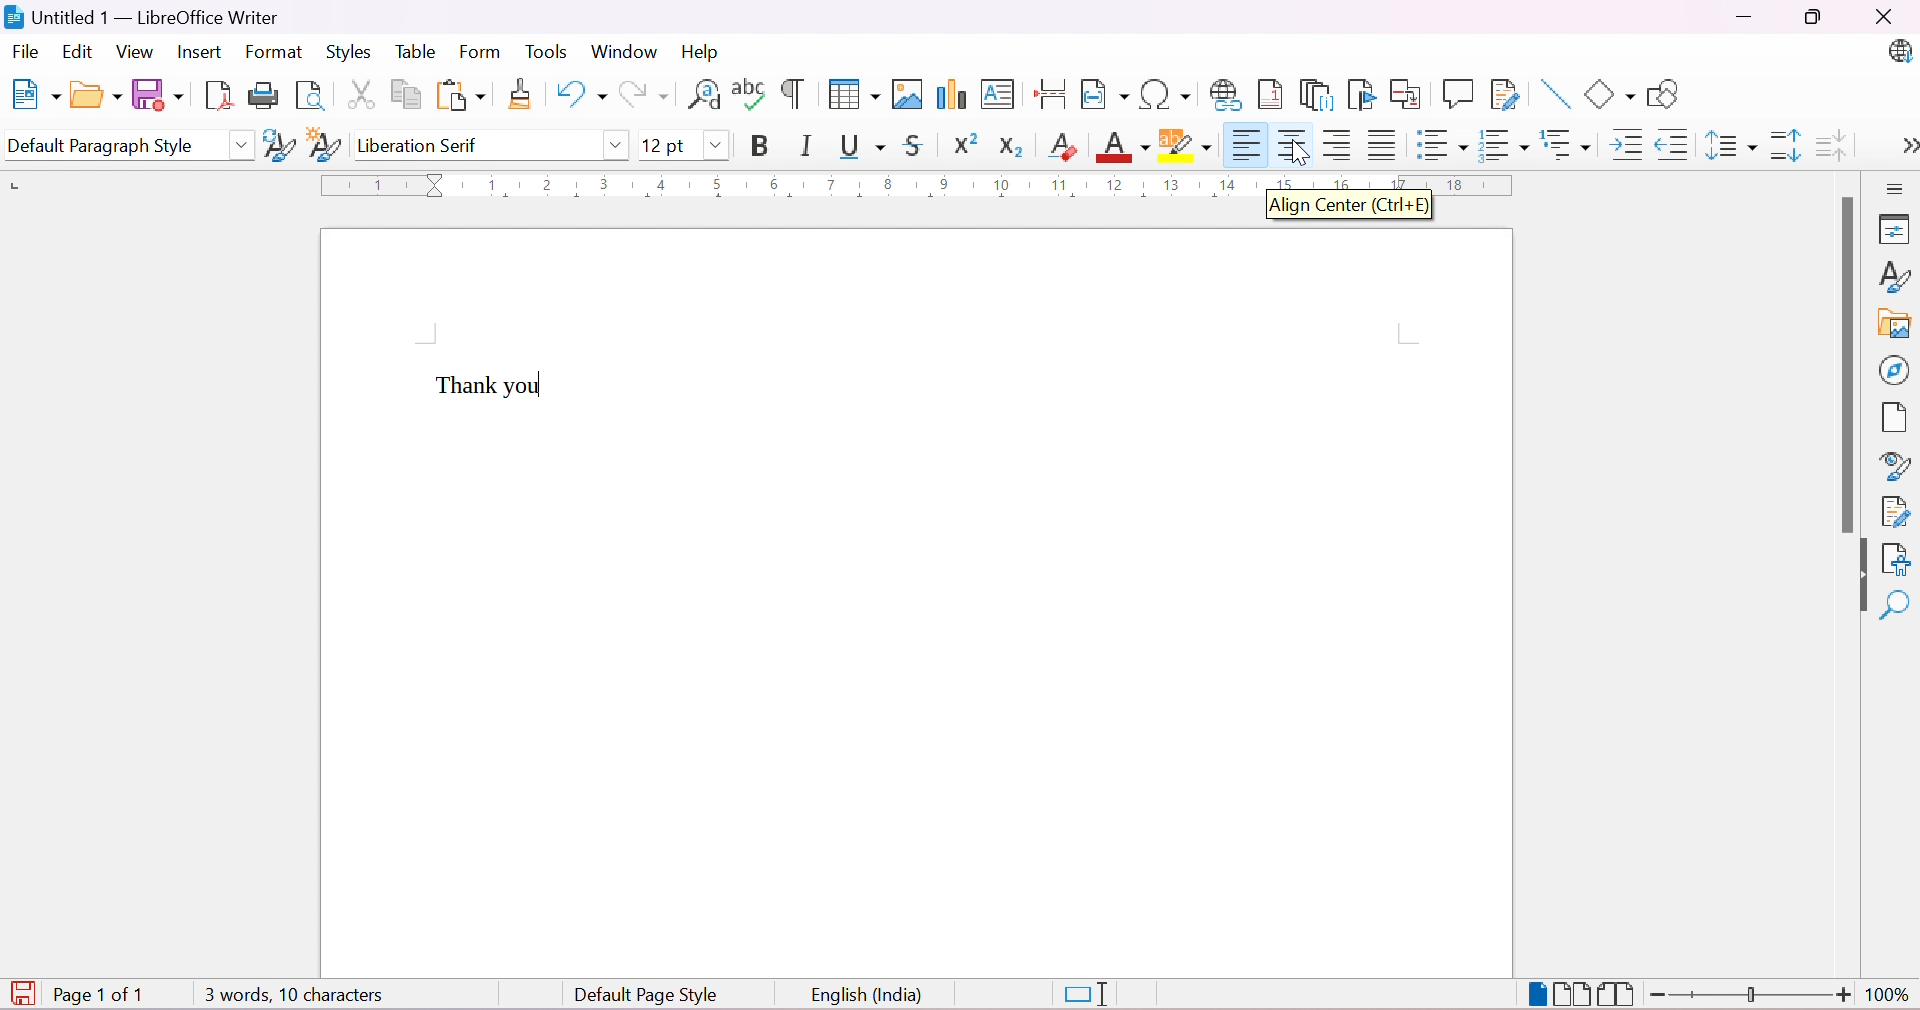 The width and height of the screenshot is (1920, 1010). I want to click on Ruler, so click(919, 185).